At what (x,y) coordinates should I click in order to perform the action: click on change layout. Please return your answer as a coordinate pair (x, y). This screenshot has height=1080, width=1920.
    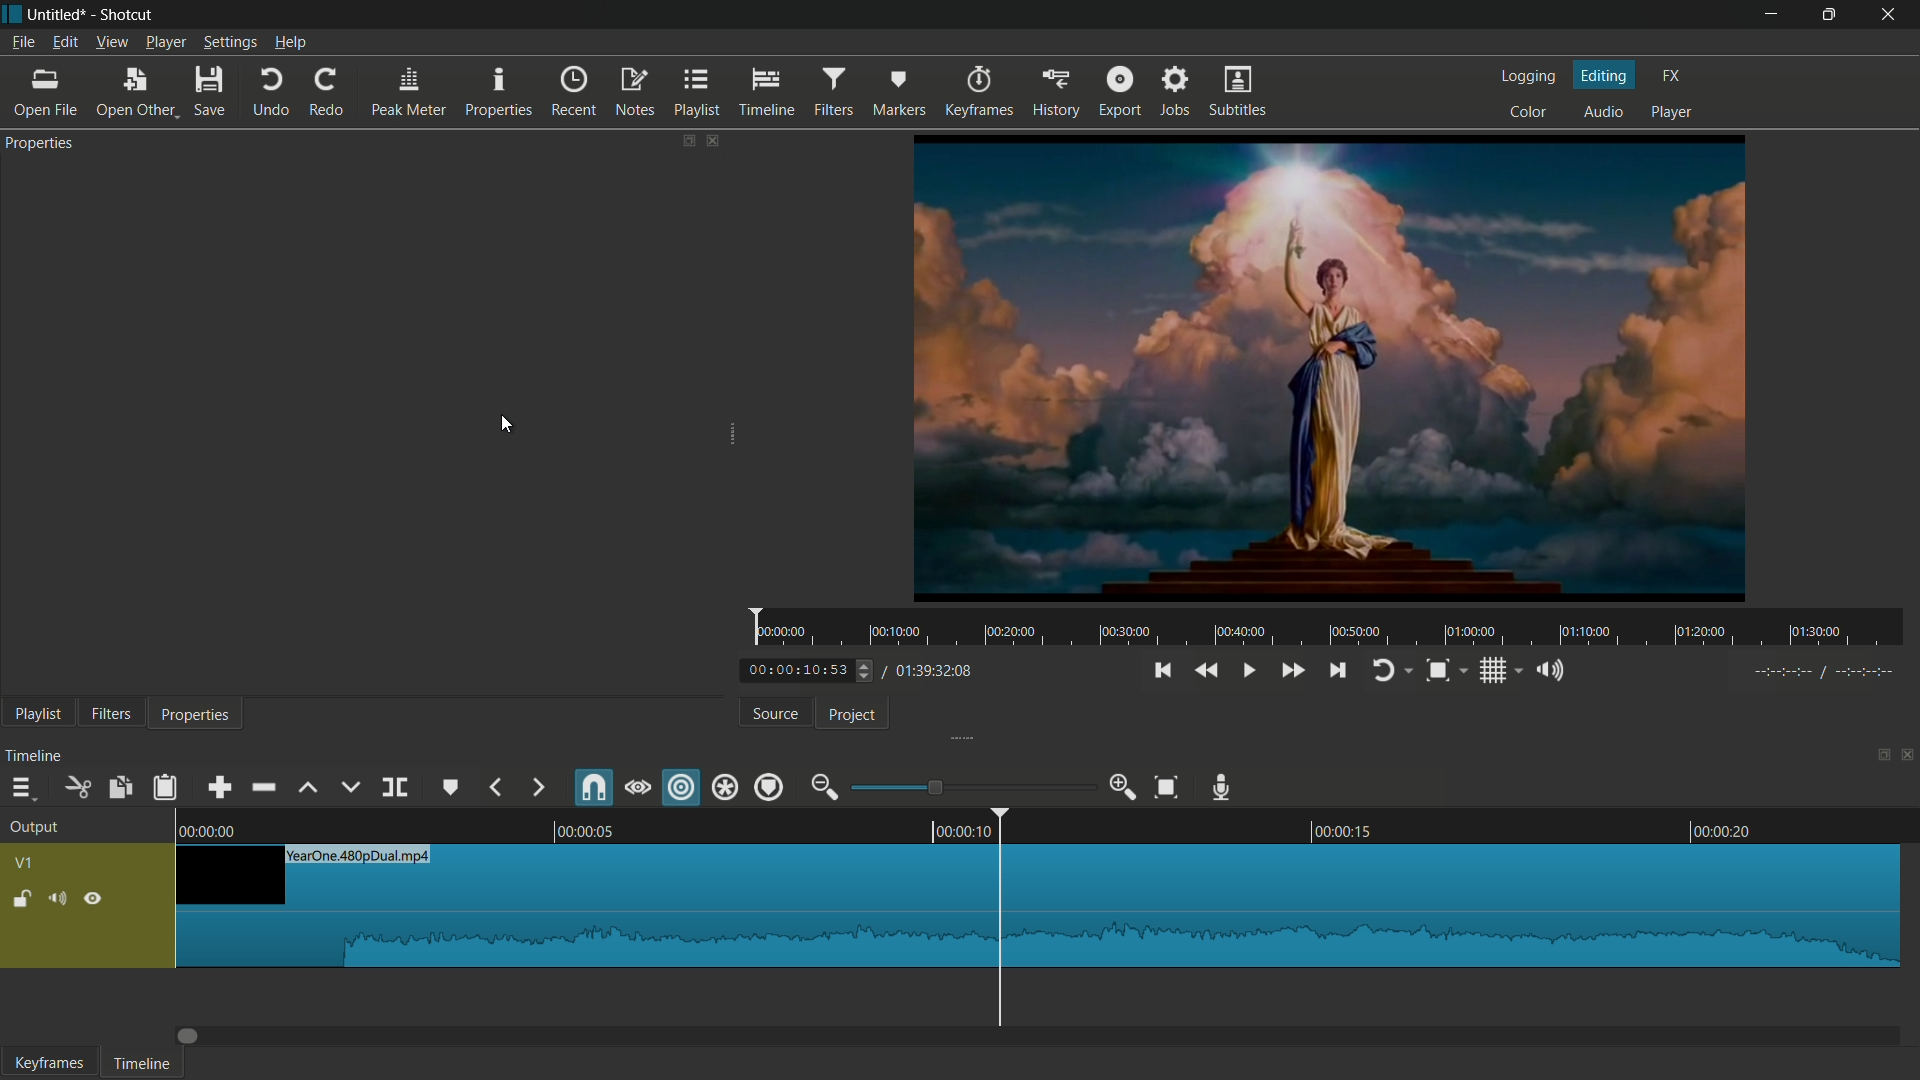
    Looking at the image, I should click on (688, 141).